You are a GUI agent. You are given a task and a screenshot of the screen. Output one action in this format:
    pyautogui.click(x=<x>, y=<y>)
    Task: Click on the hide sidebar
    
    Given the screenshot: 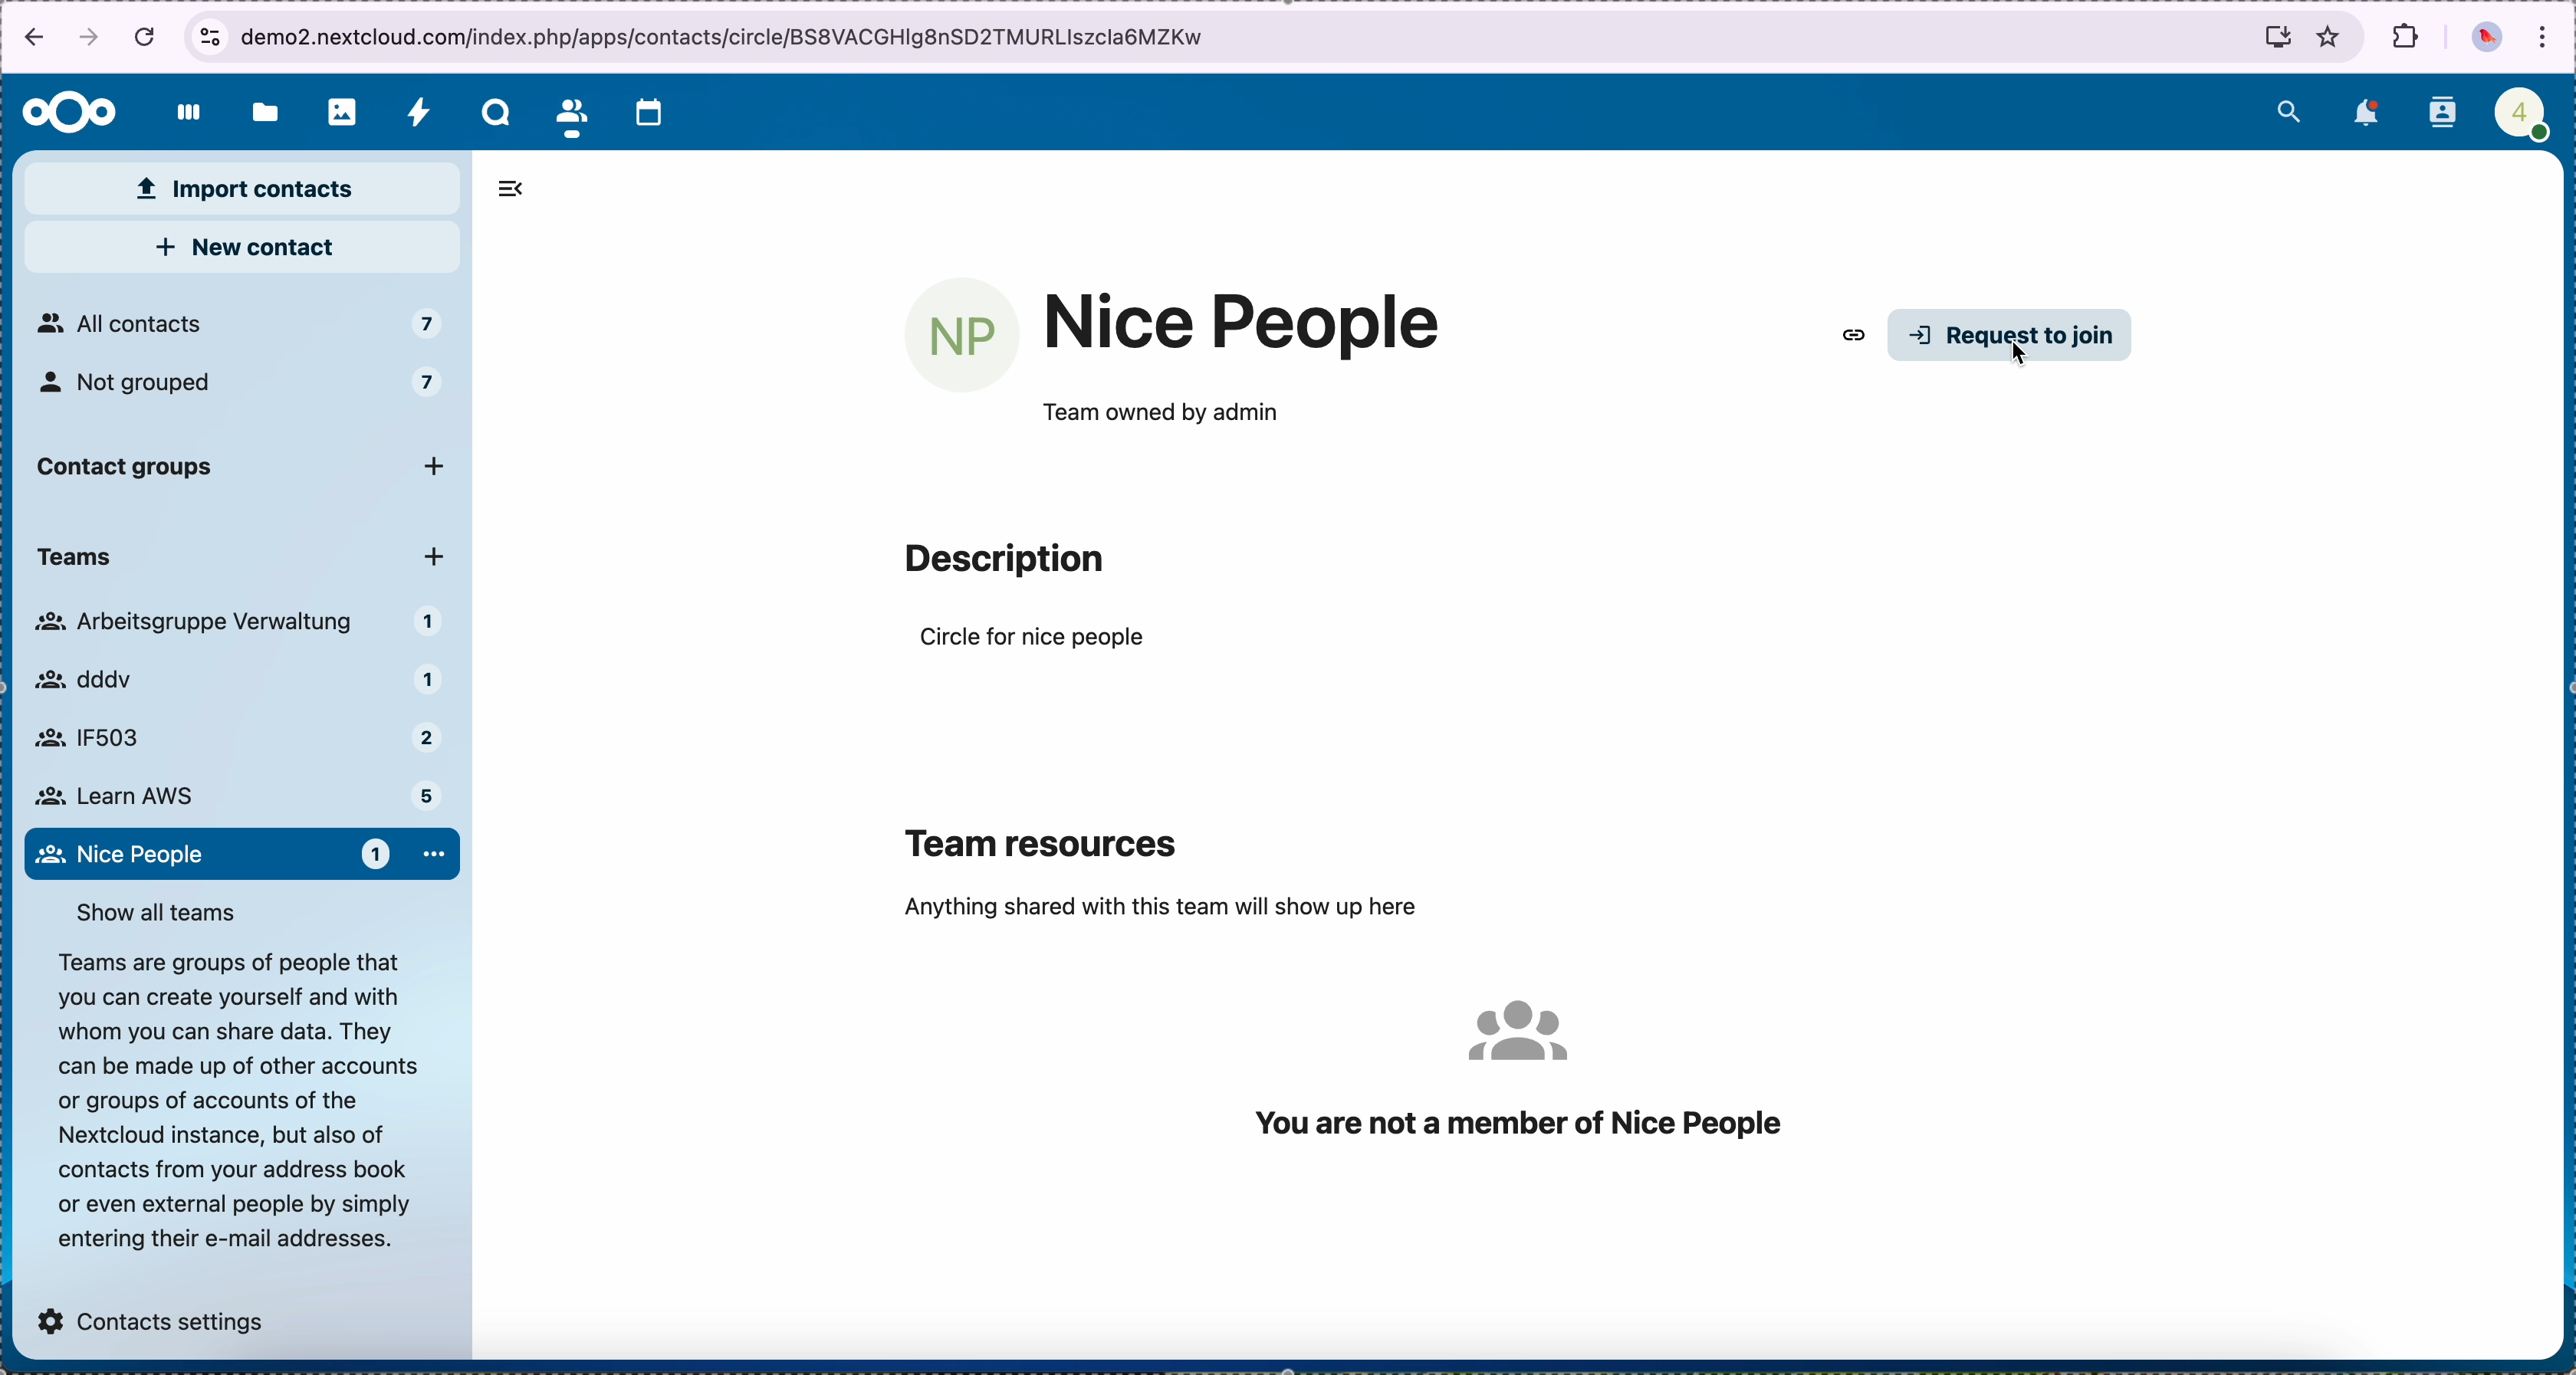 What is the action you would take?
    pyautogui.click(x=521, y=189)
    